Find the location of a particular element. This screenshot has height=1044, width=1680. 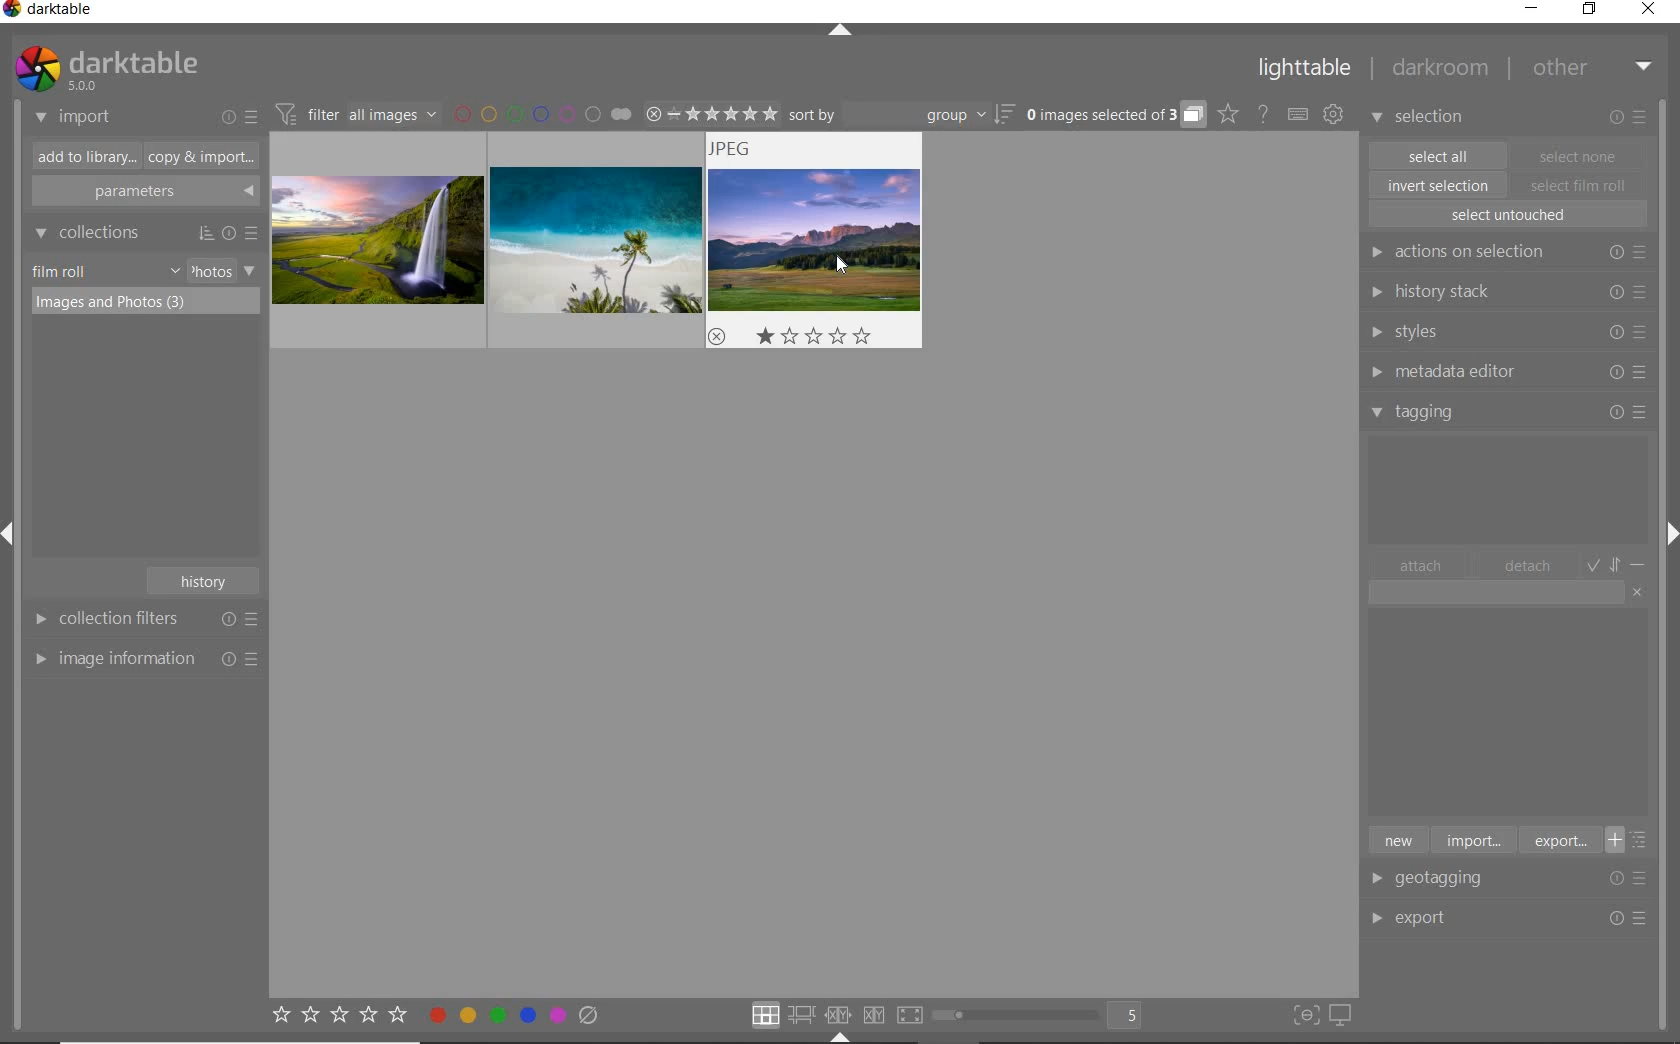

invert selection is located at coordinates (1440, 185).